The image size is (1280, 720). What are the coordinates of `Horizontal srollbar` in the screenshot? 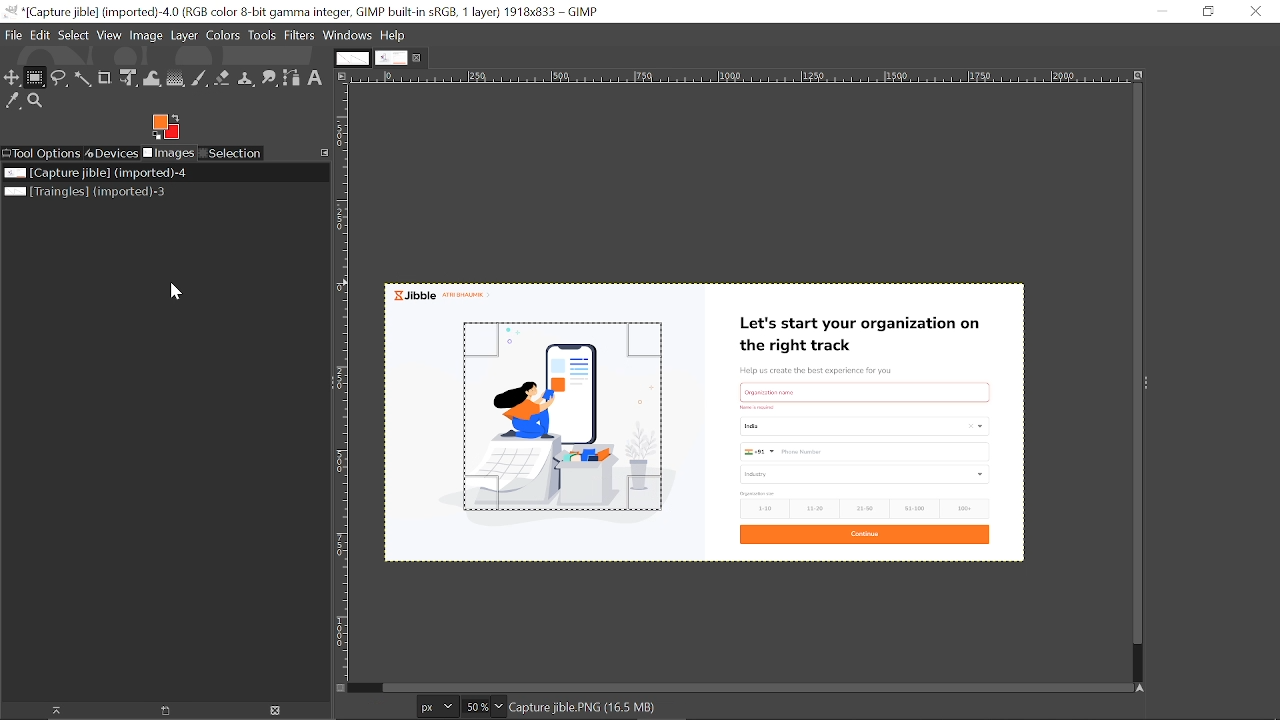 It's located at (758, 686).